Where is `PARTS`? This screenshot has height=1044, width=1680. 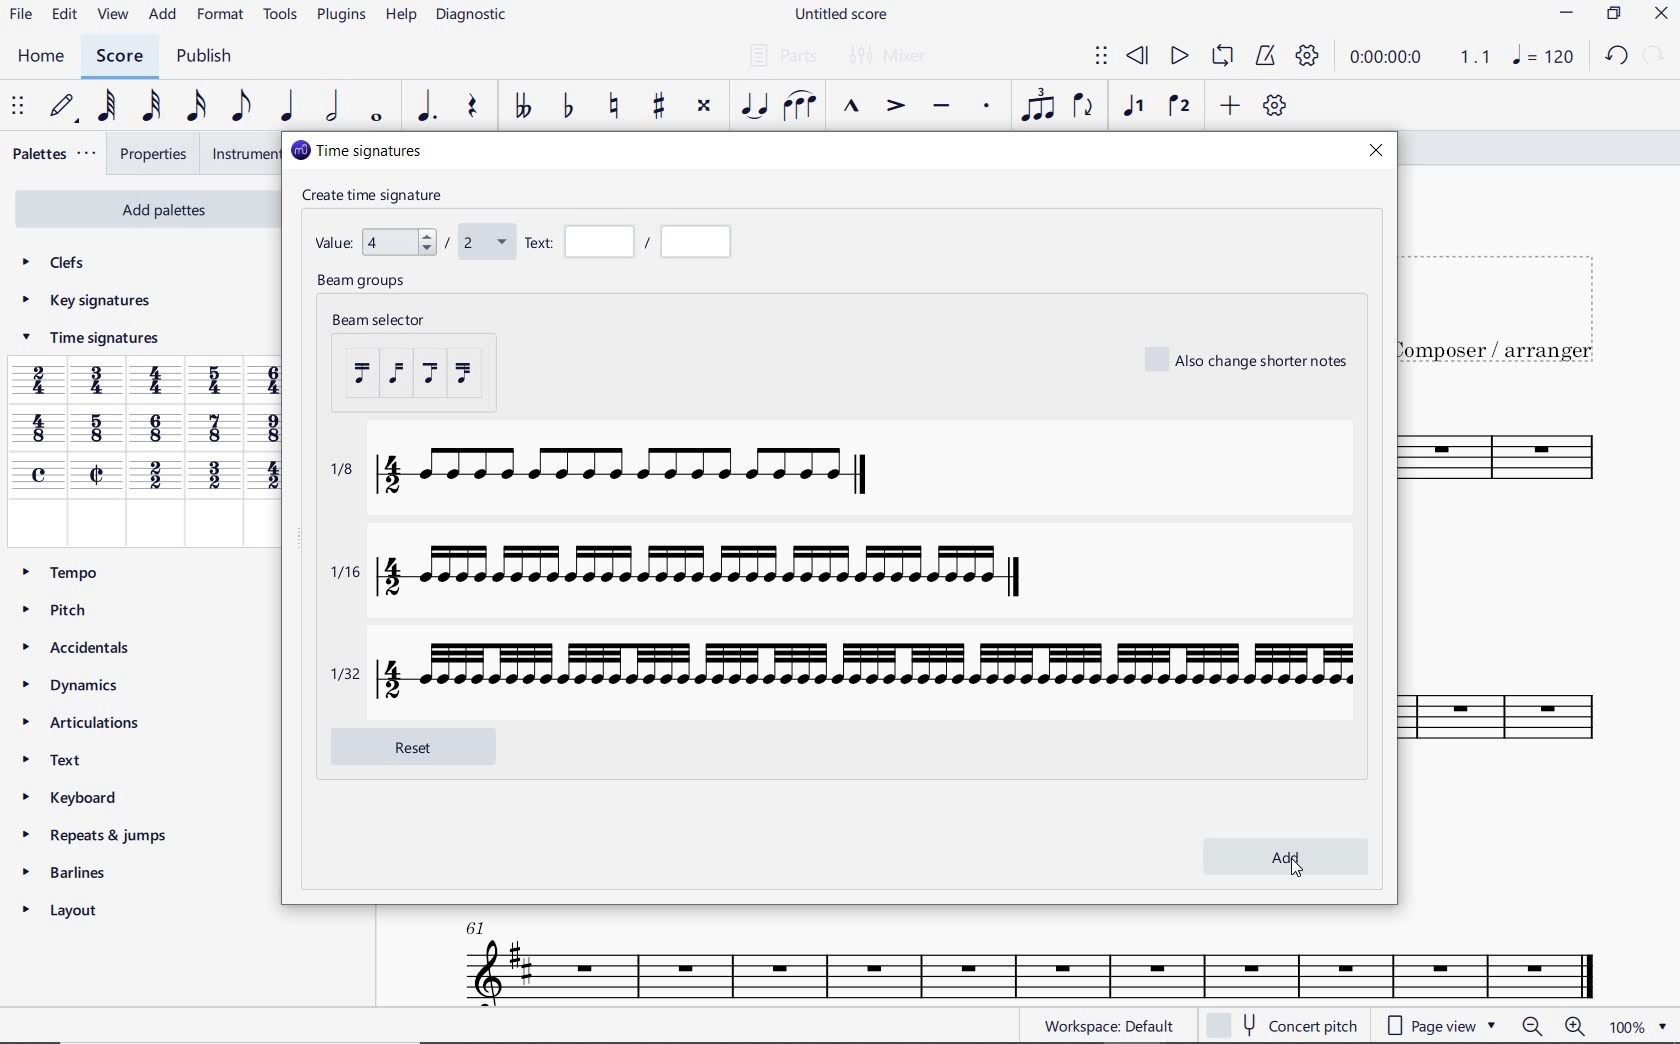 PARTS is located at coordinates (782, 55).